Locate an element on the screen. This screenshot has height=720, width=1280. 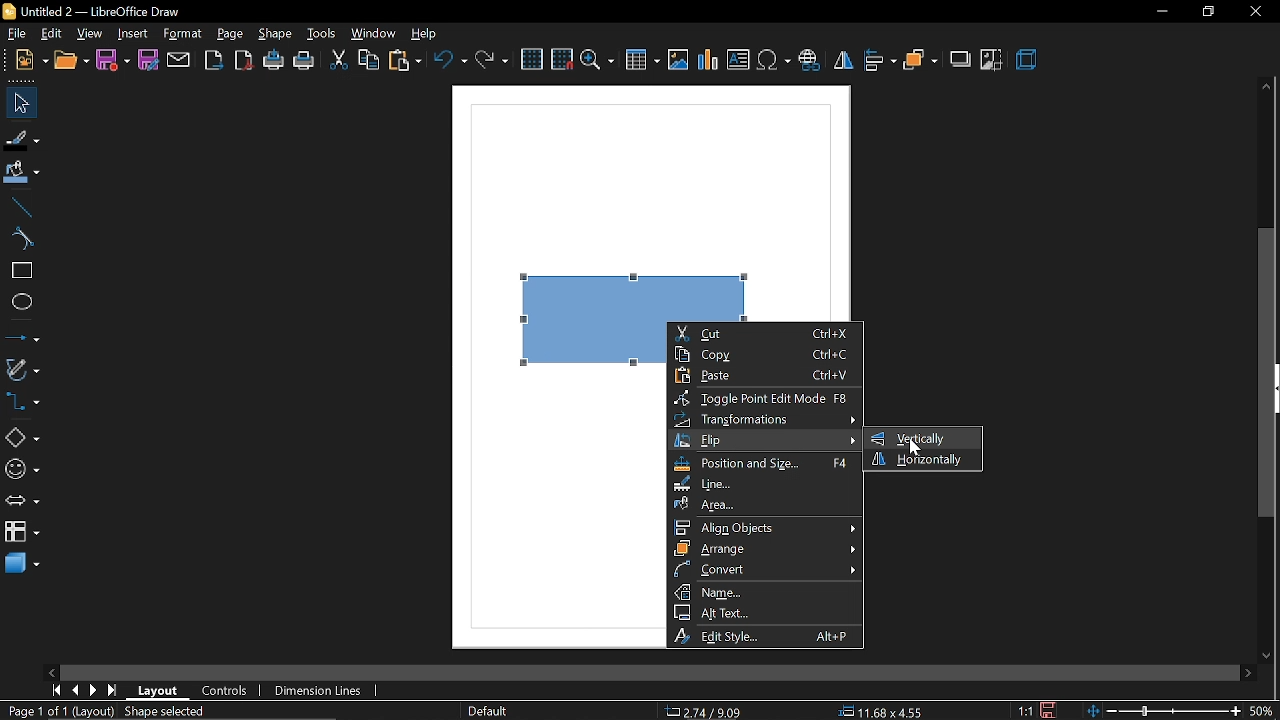
flip is located at coordinates (843, 61).